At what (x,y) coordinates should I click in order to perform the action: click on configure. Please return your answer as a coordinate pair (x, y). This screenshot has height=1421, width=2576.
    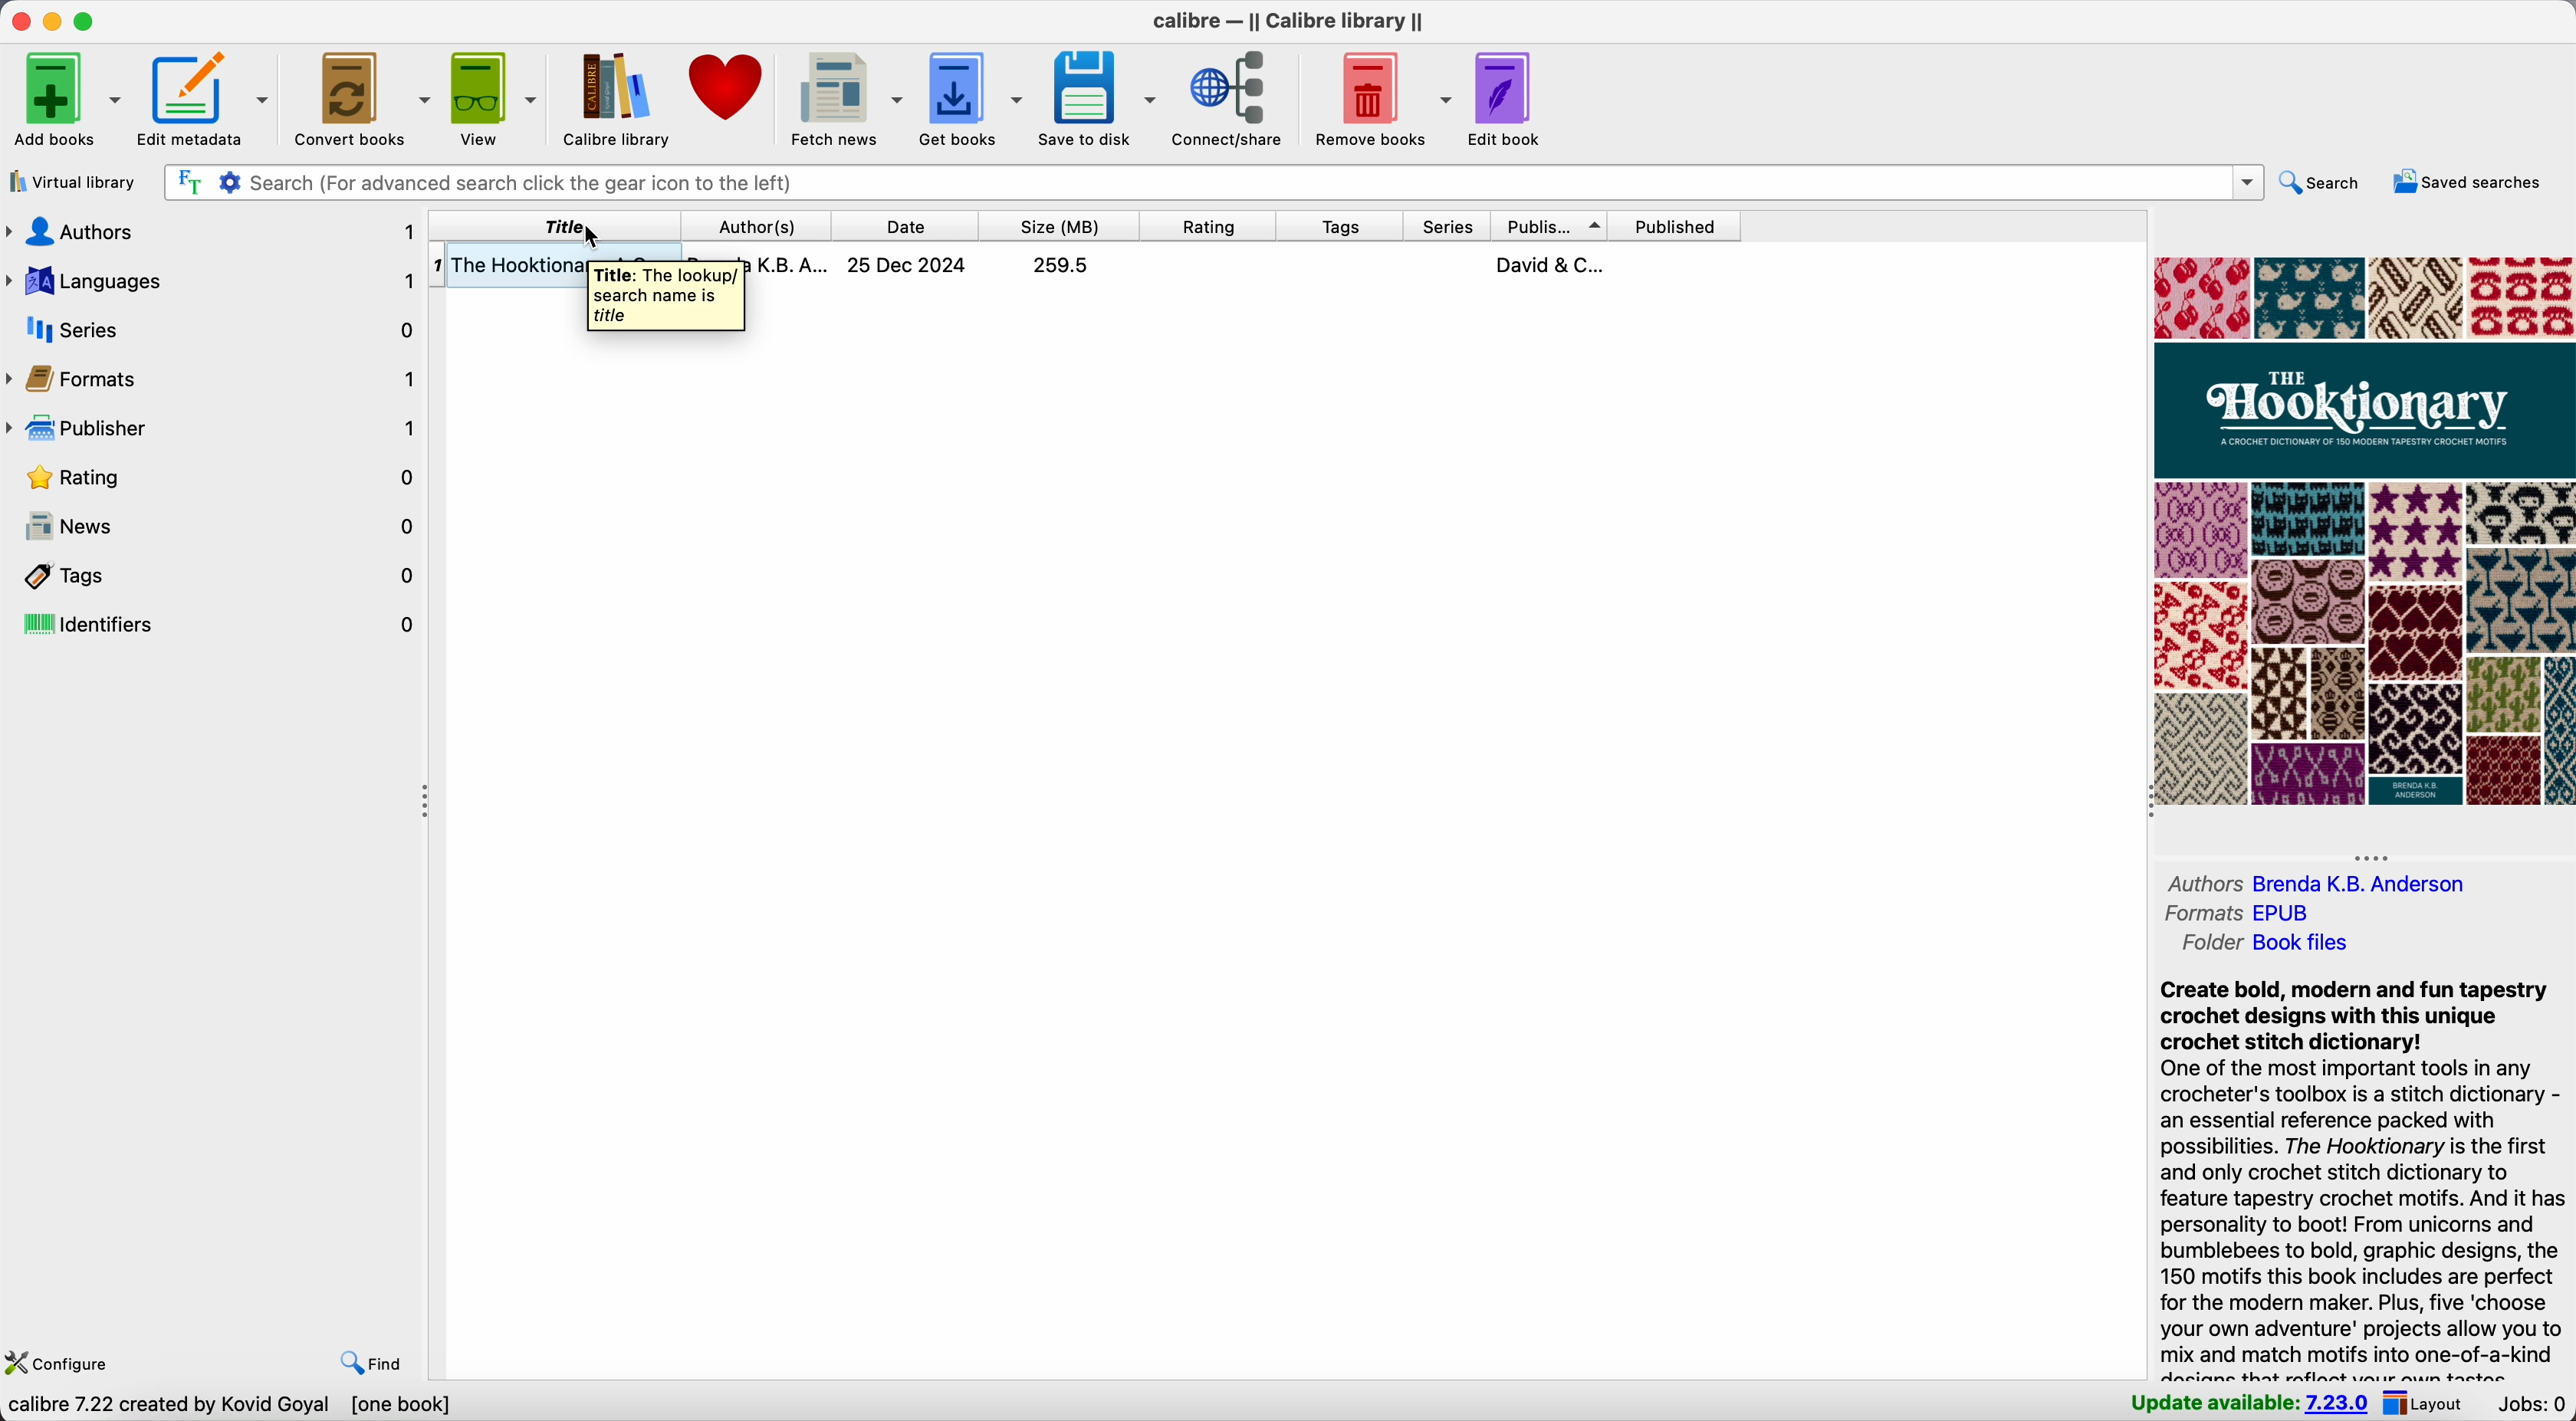
    Looking at the image, I should click on (56, 1364).